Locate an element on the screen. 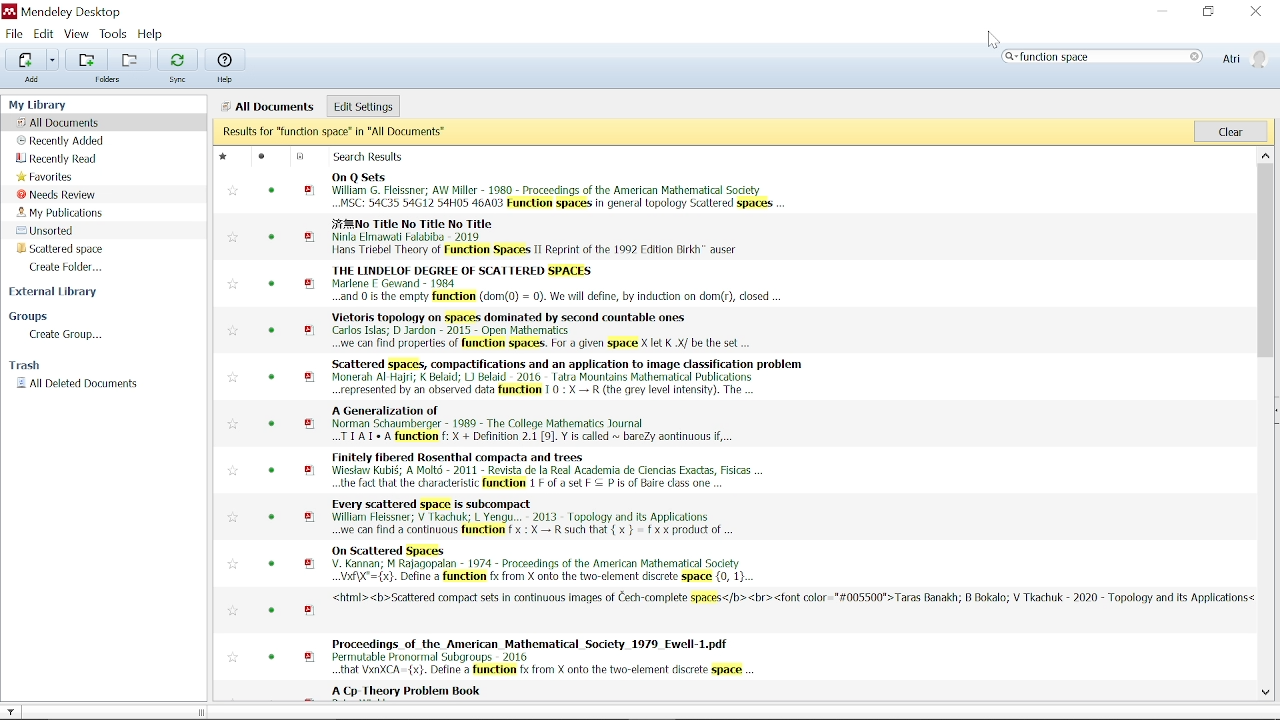 The width and height of the screenshot is (1280, 720). My Library is located at coordinates (88, 105).